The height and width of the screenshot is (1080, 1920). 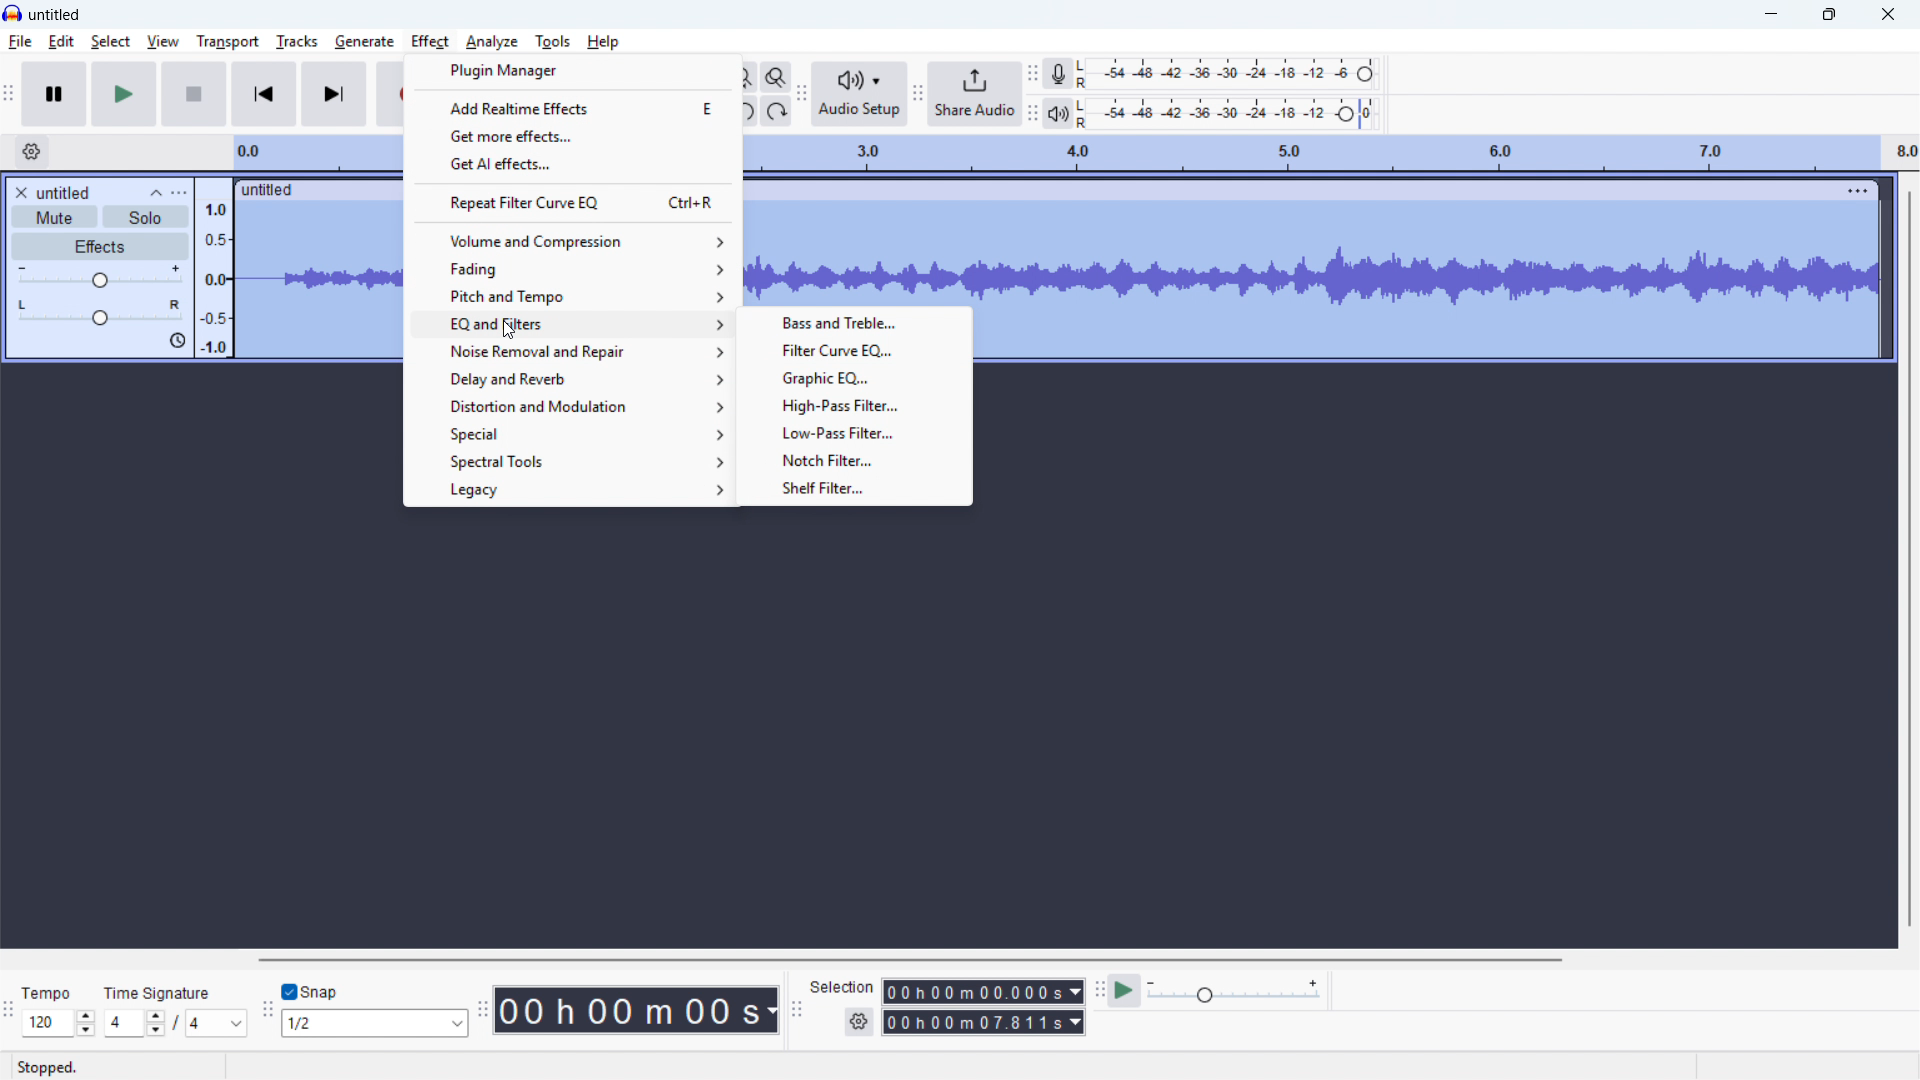 I want to click on Playback metre , so click(x=1057, y=114).